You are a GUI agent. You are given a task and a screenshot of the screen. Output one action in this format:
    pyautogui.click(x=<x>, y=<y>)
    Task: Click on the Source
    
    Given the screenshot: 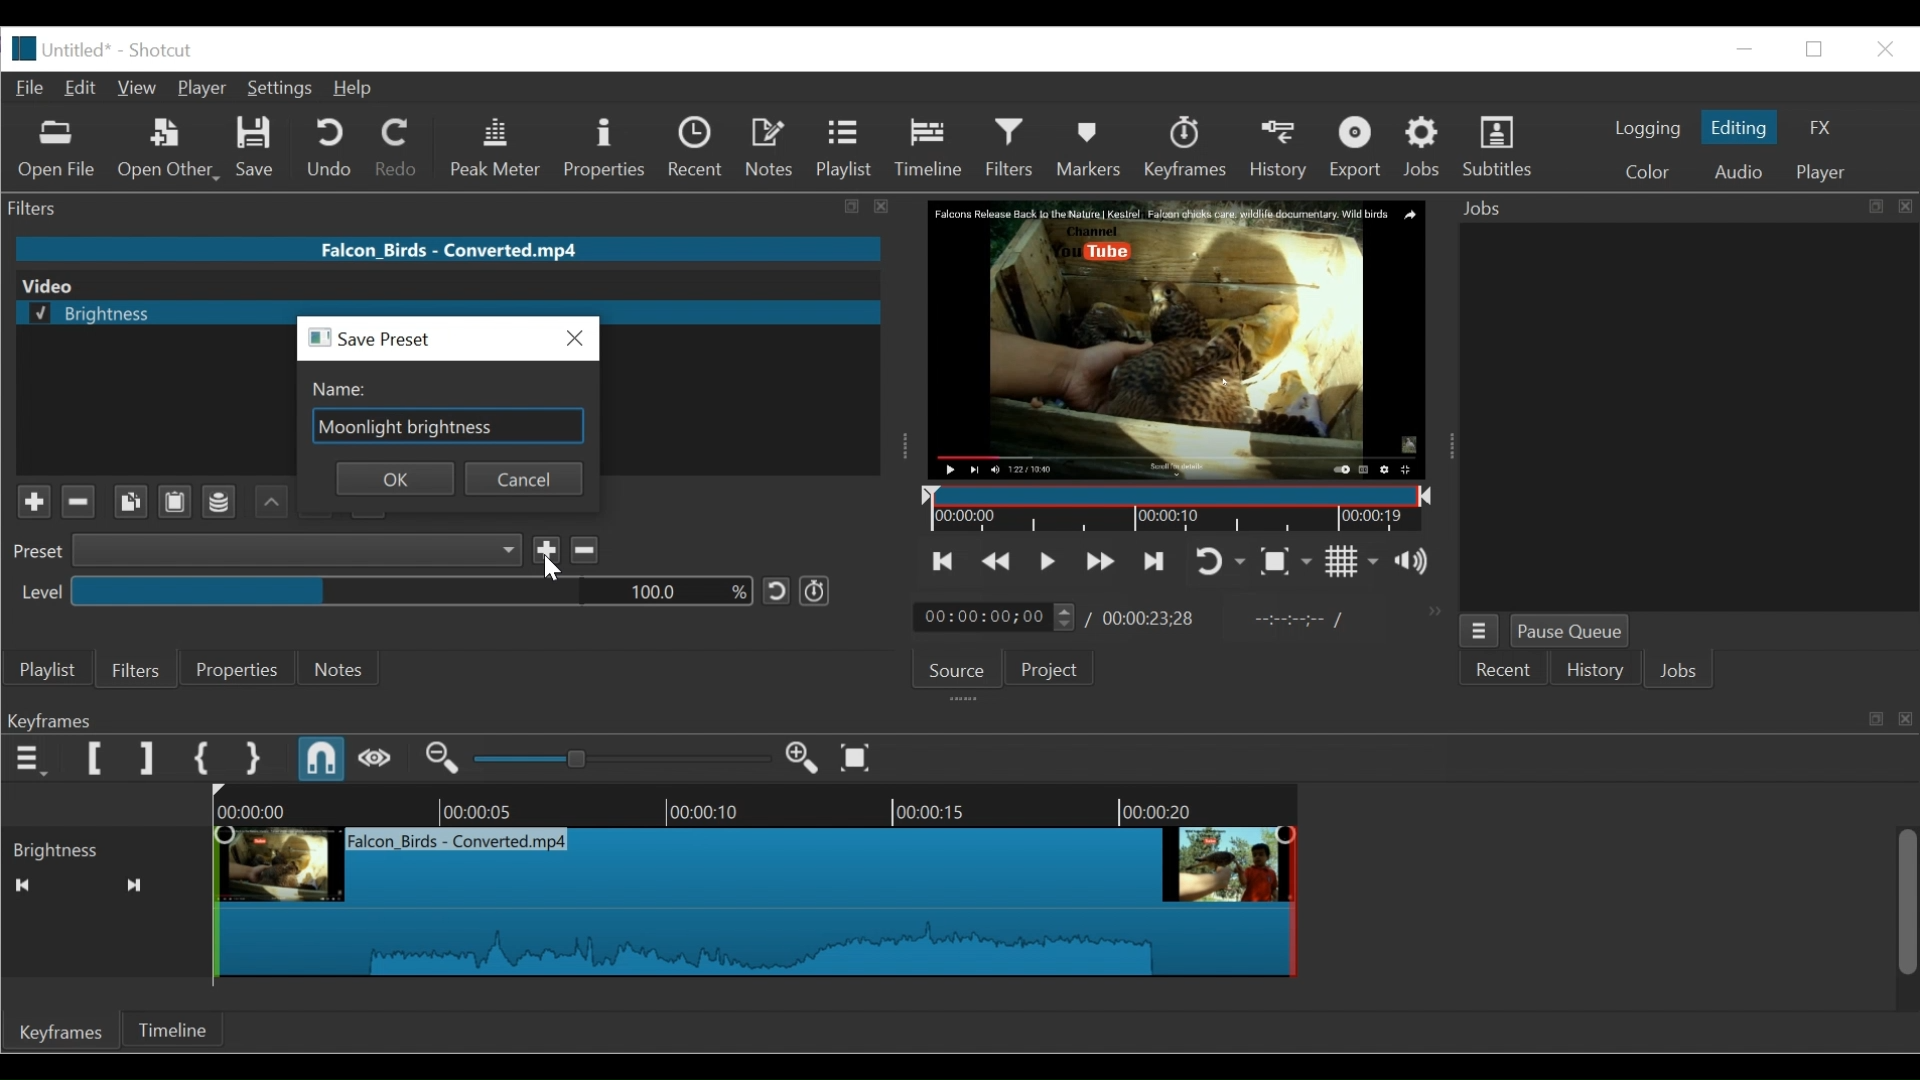 What is the action you would take?
    pyautogui.click(x=957, y=670)
    